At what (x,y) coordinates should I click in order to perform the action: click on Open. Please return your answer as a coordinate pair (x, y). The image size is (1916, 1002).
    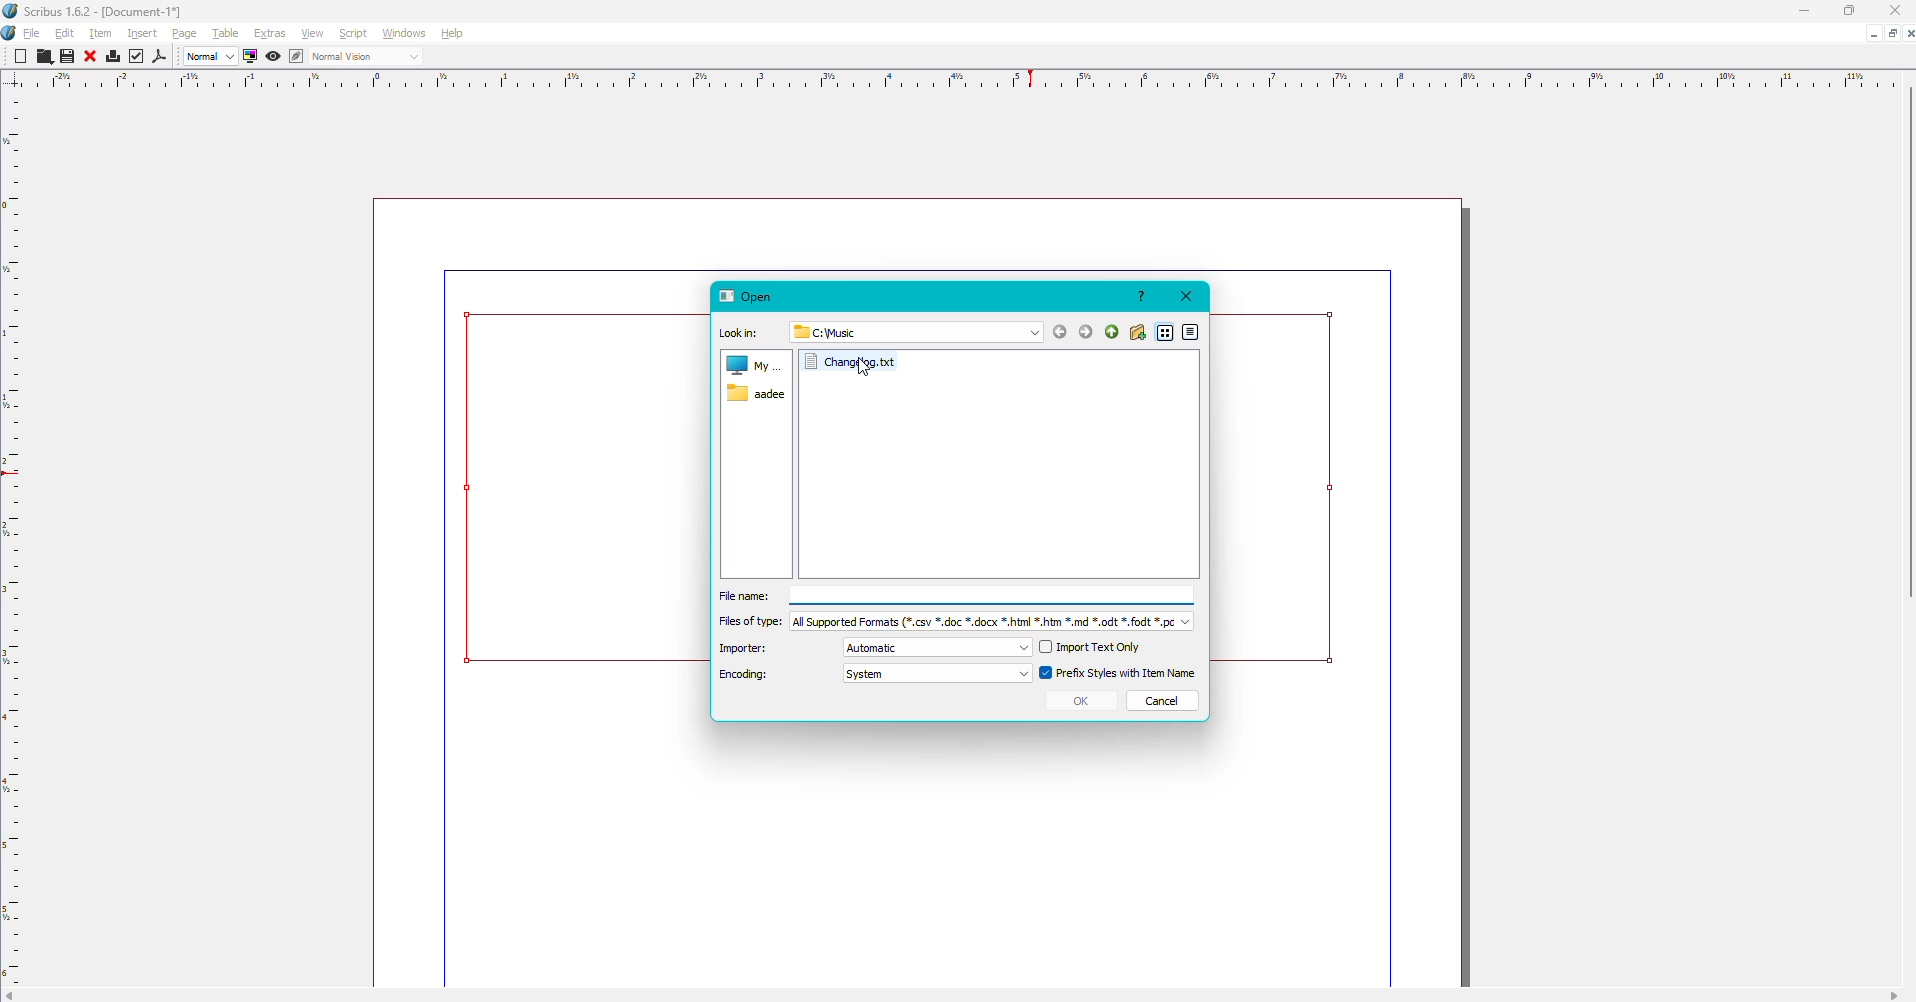
    Looking at the image, I should click on (748, 296).